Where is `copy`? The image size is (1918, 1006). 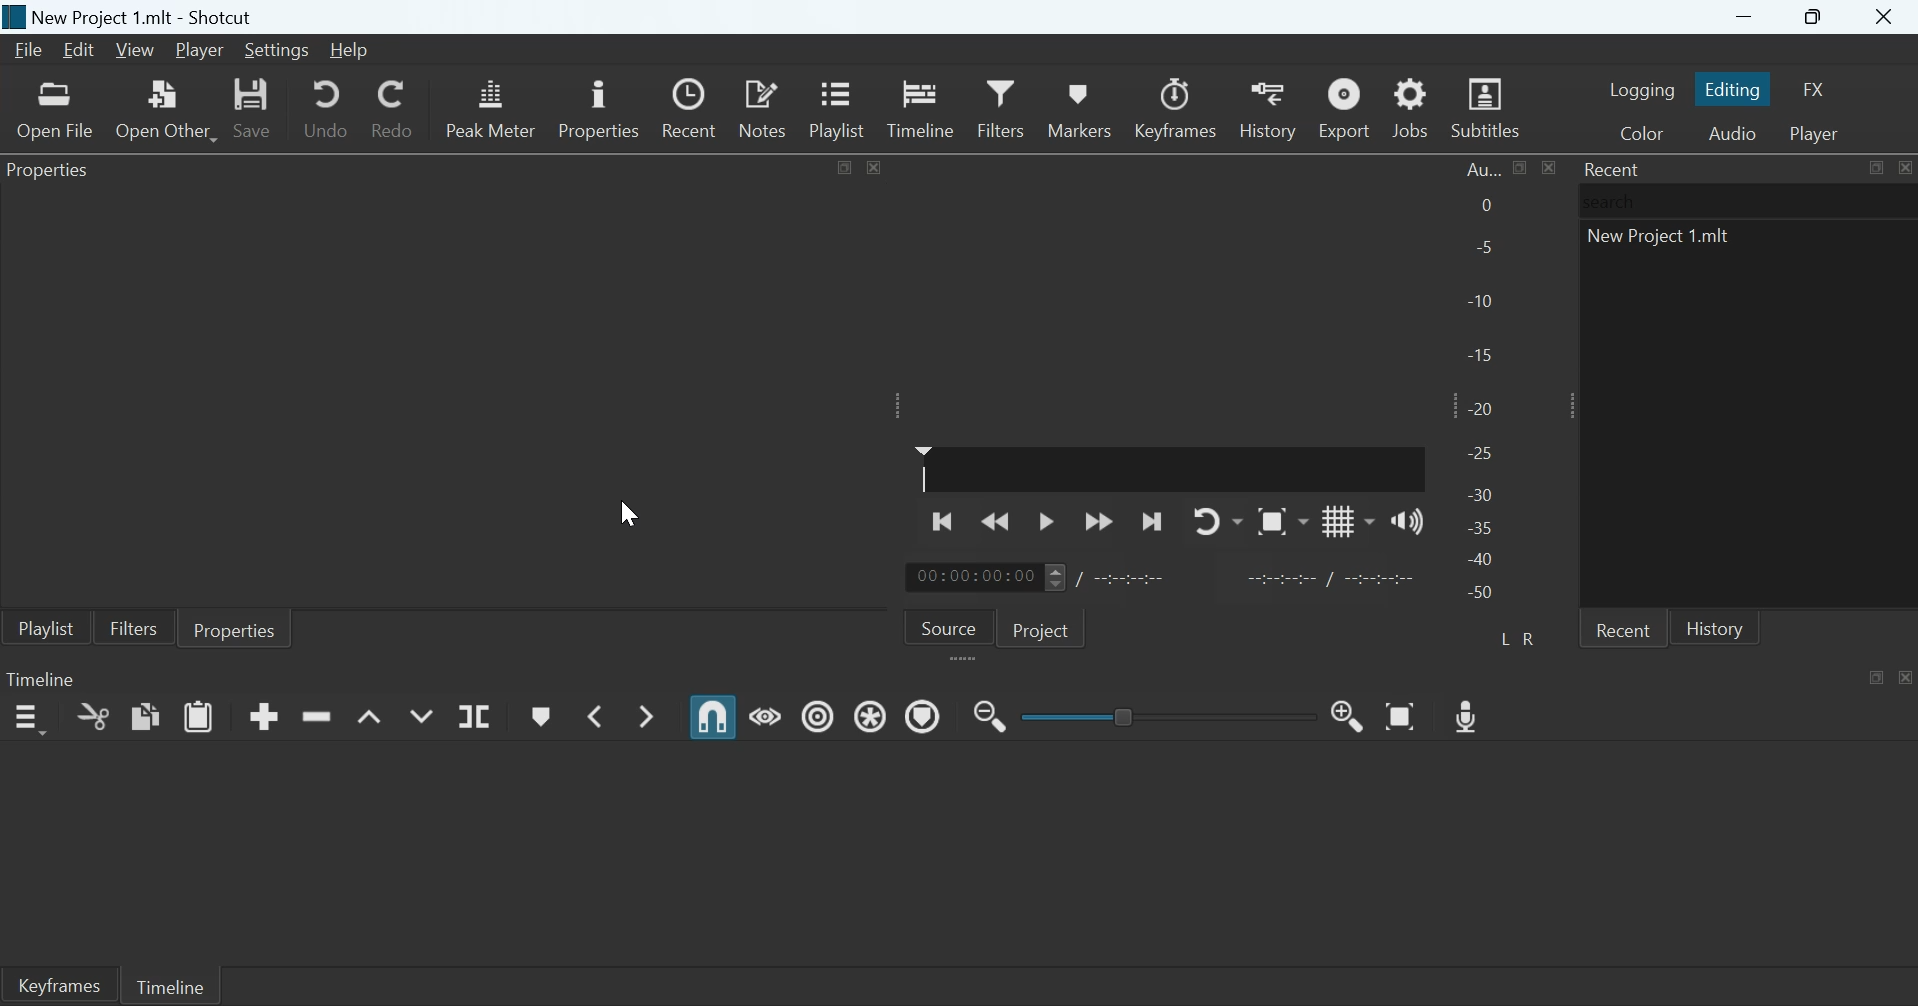 copy is located at coordinates (146, 715).